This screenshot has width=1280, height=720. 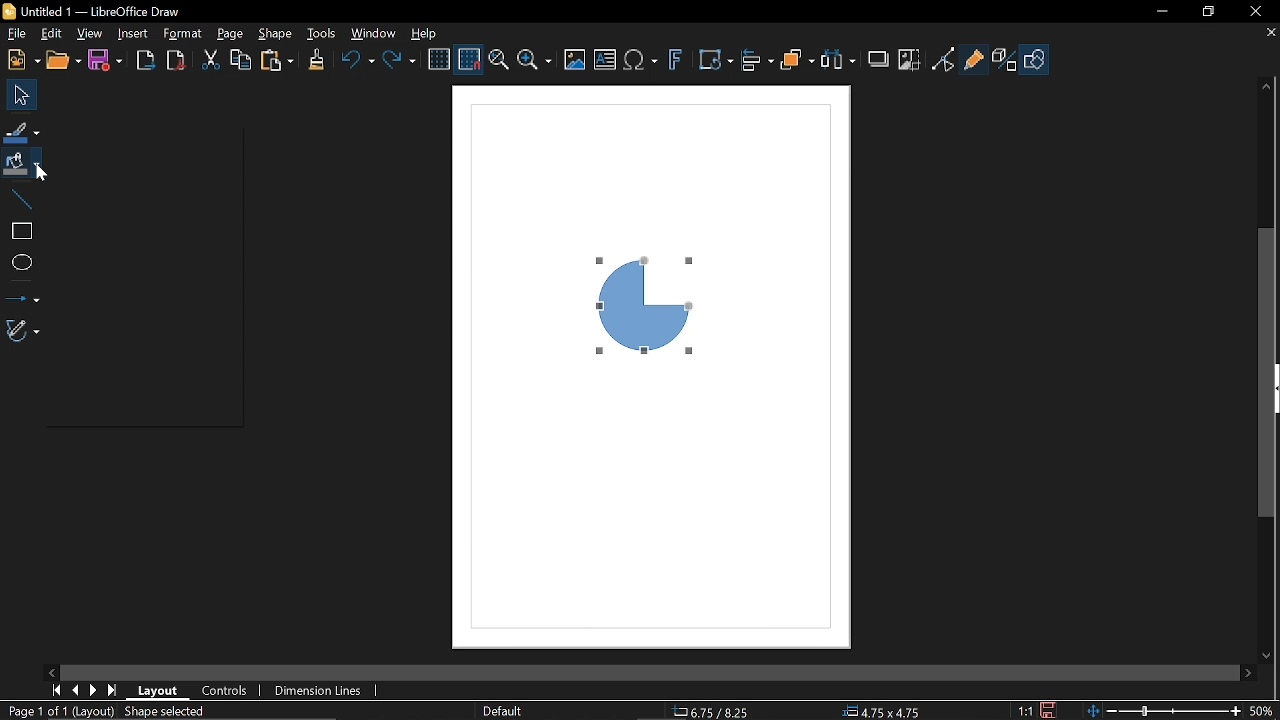 What do you see at coordinates (210, 60) in the screenshot?
I see `Cut ` at bounding box center [210, 60].